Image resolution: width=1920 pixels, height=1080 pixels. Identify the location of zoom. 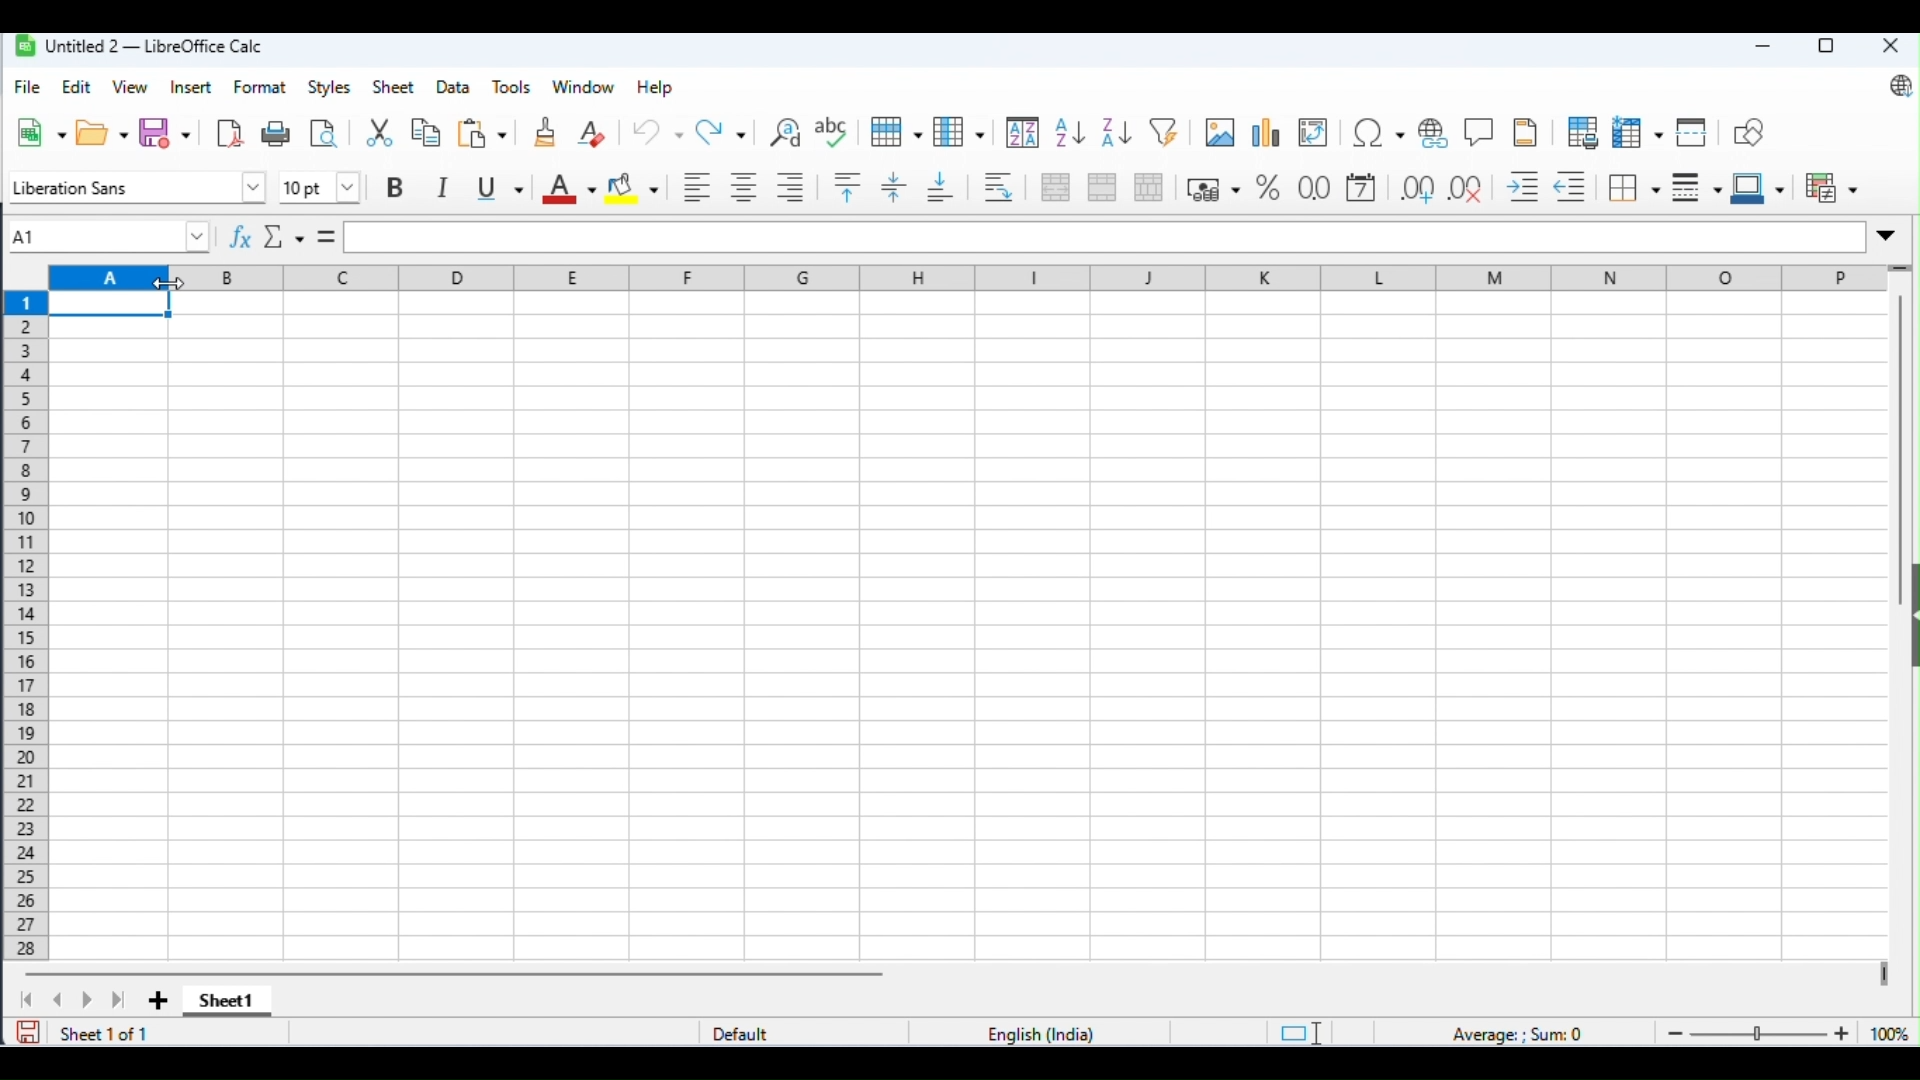
(1783, 1031).